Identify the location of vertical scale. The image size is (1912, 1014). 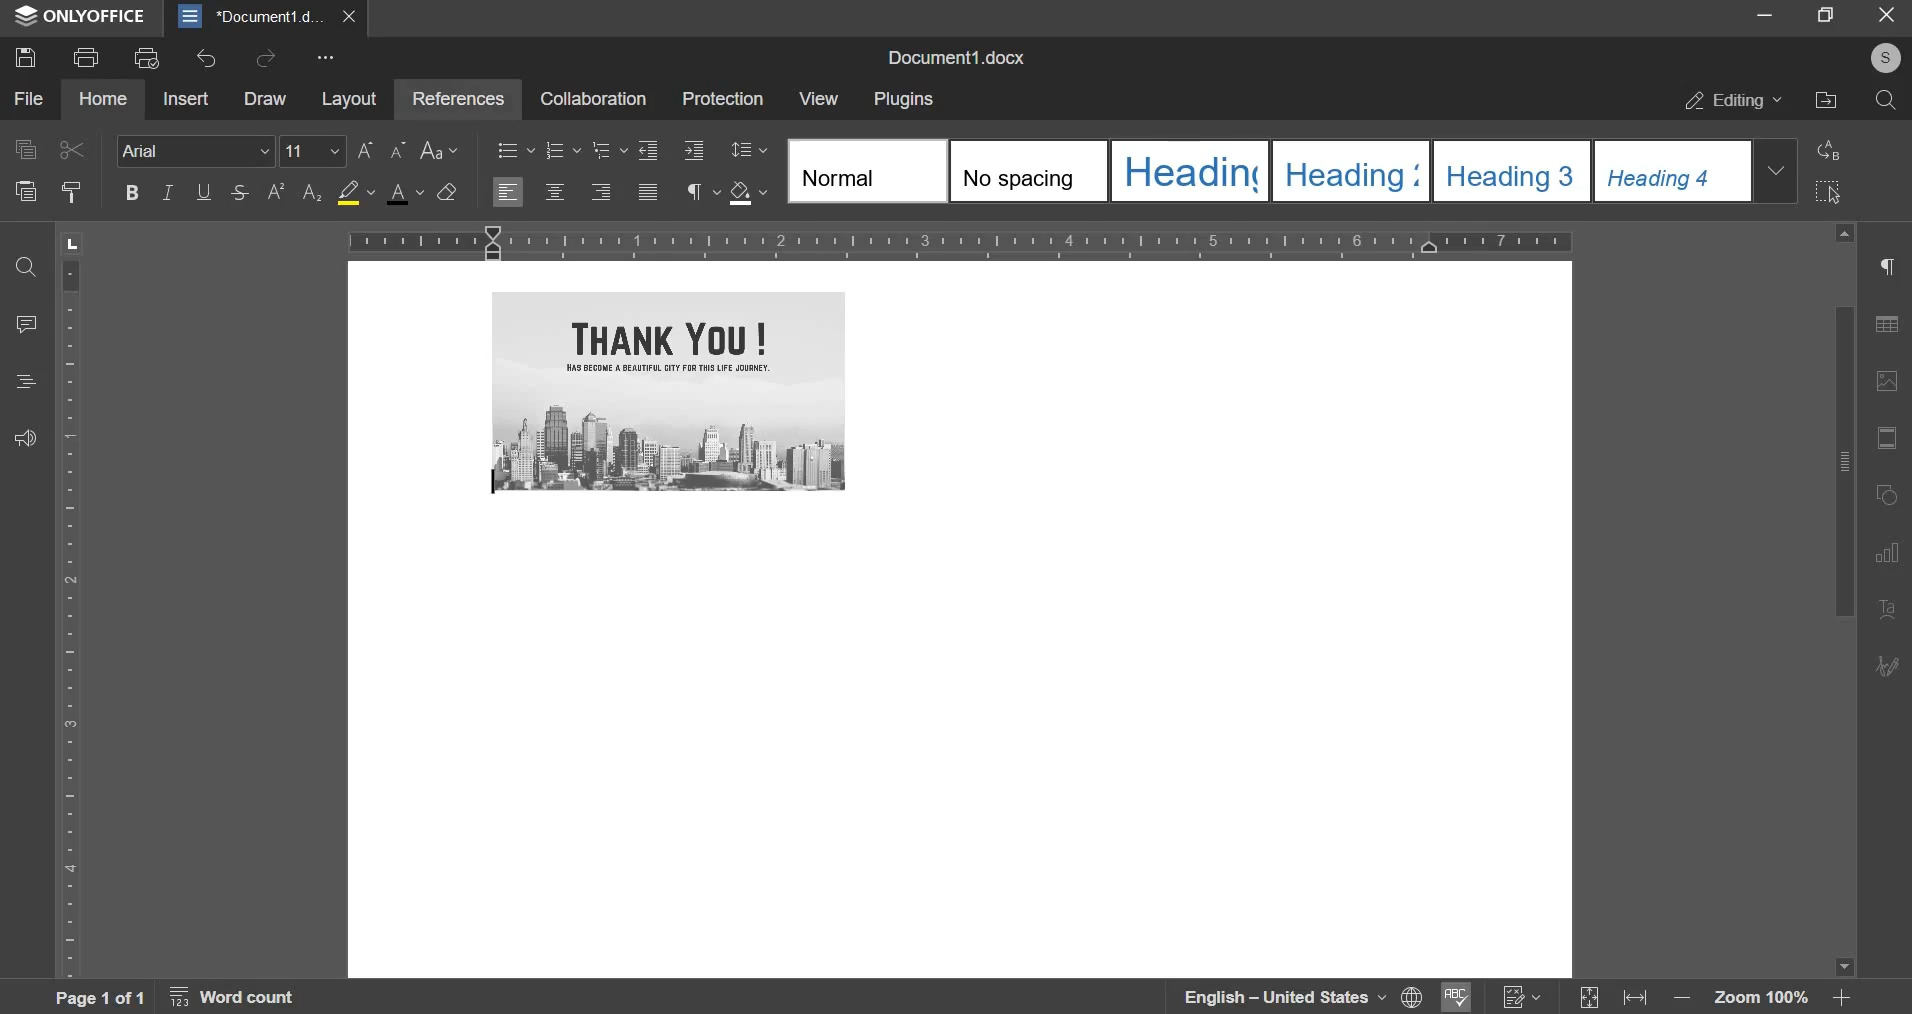
(72, 616).